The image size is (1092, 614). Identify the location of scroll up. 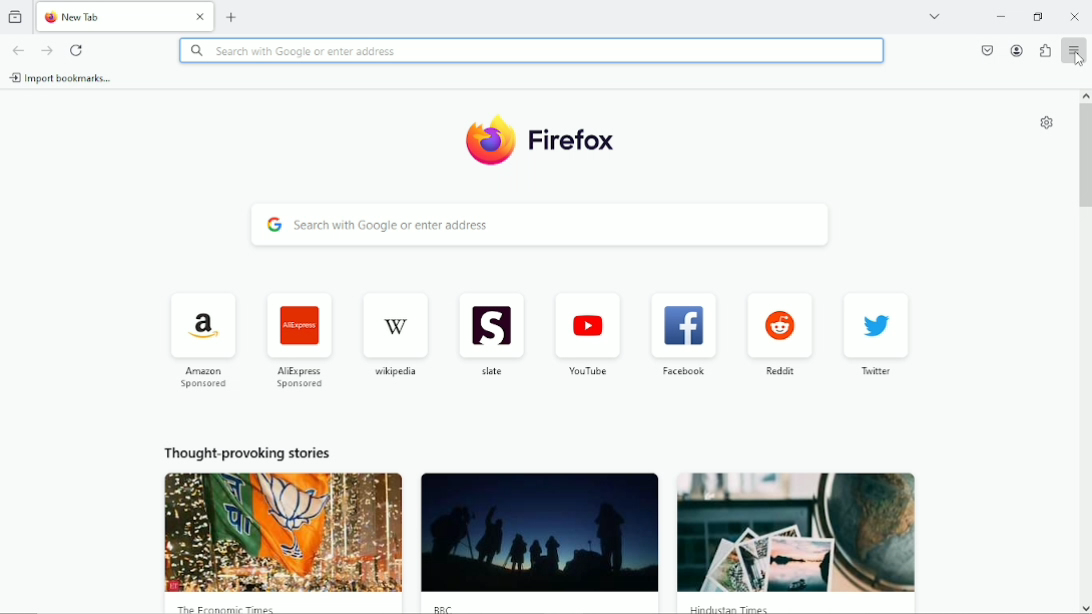
(1085, 95).